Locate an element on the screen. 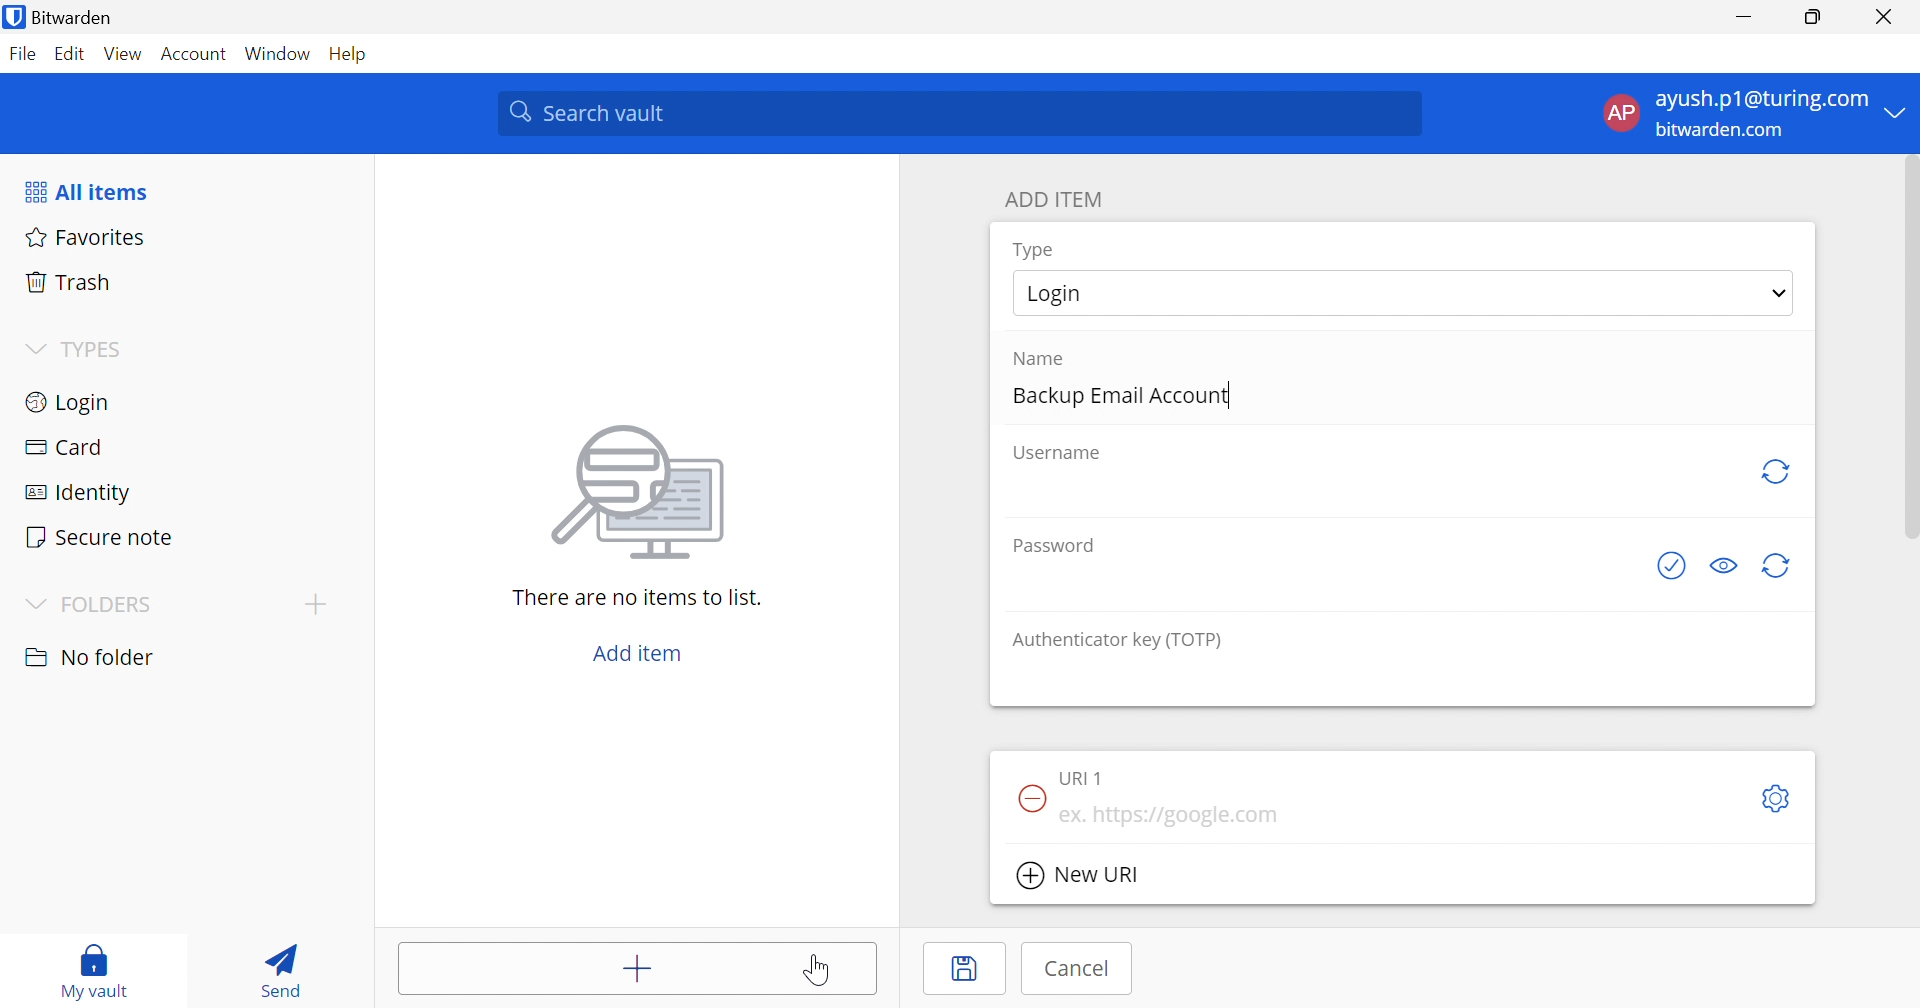 The height and width of the screenshot is (1008, 1920). Restore Down is located at coordinates (1812, 15).